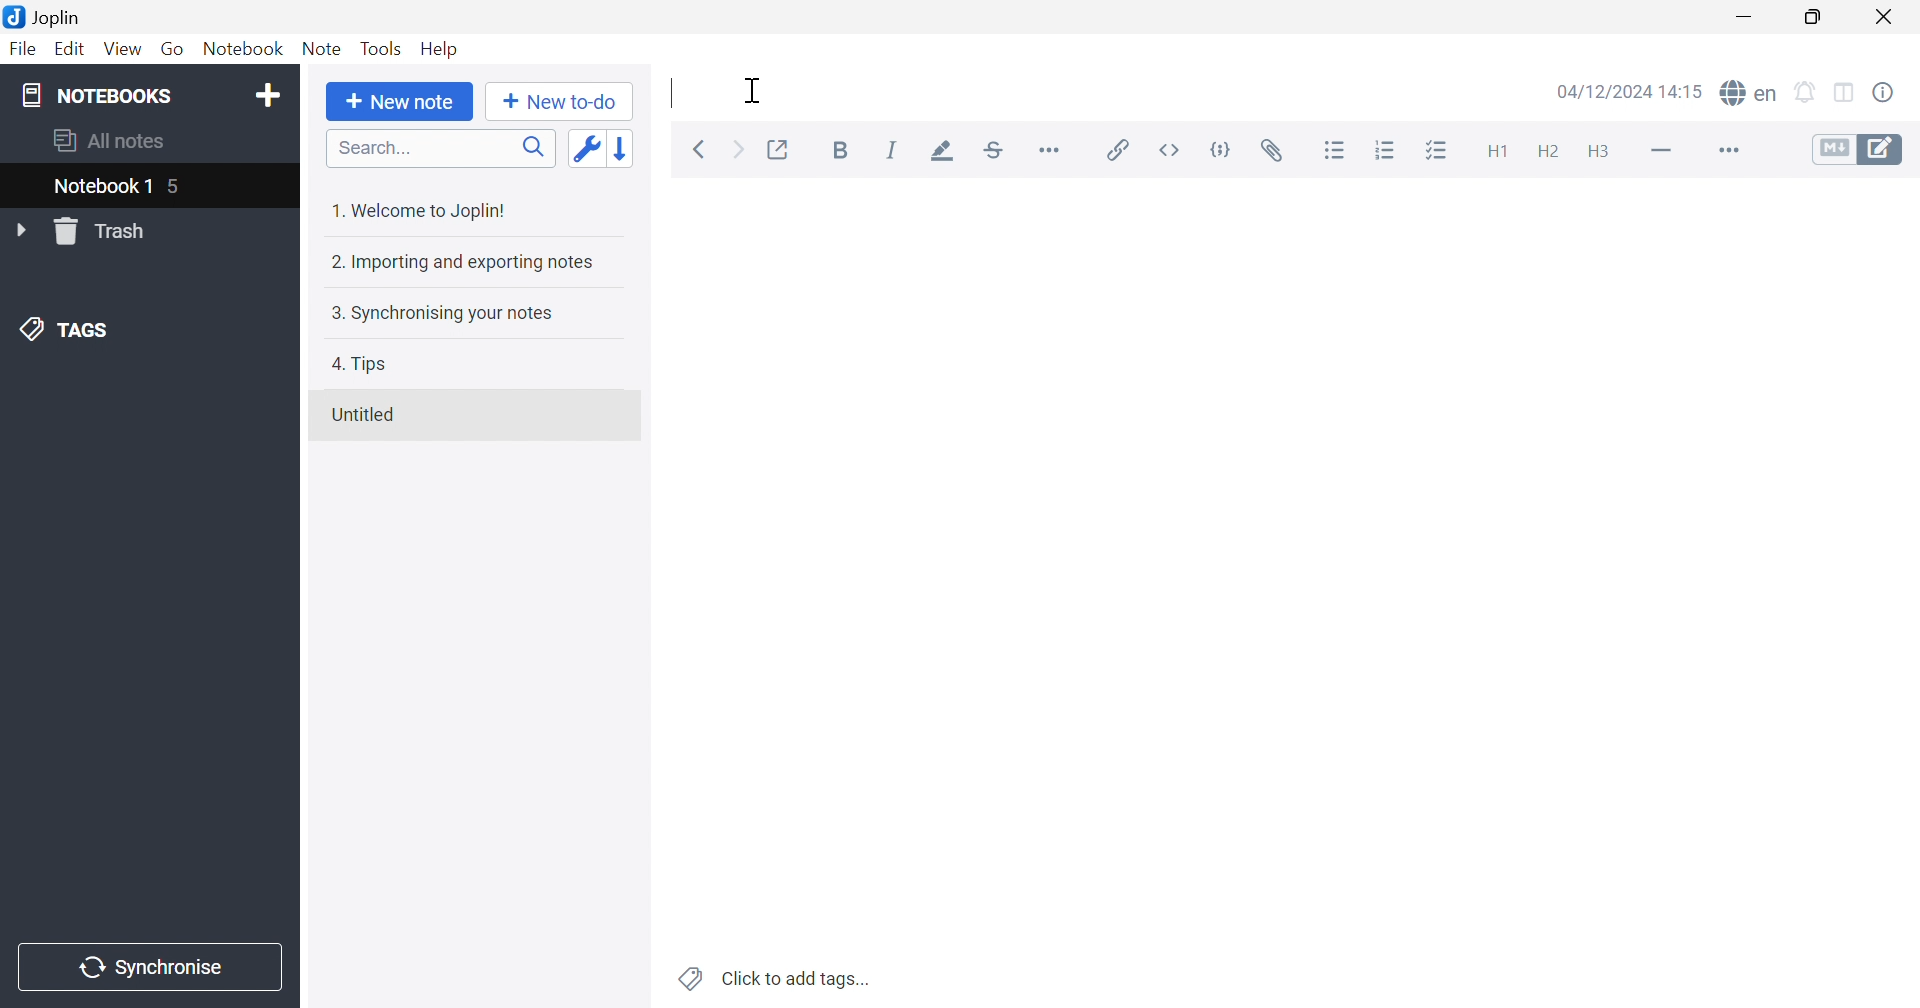 This screenshot has height=1008, width=1920. I want to click on Tools, so click(381, 48).